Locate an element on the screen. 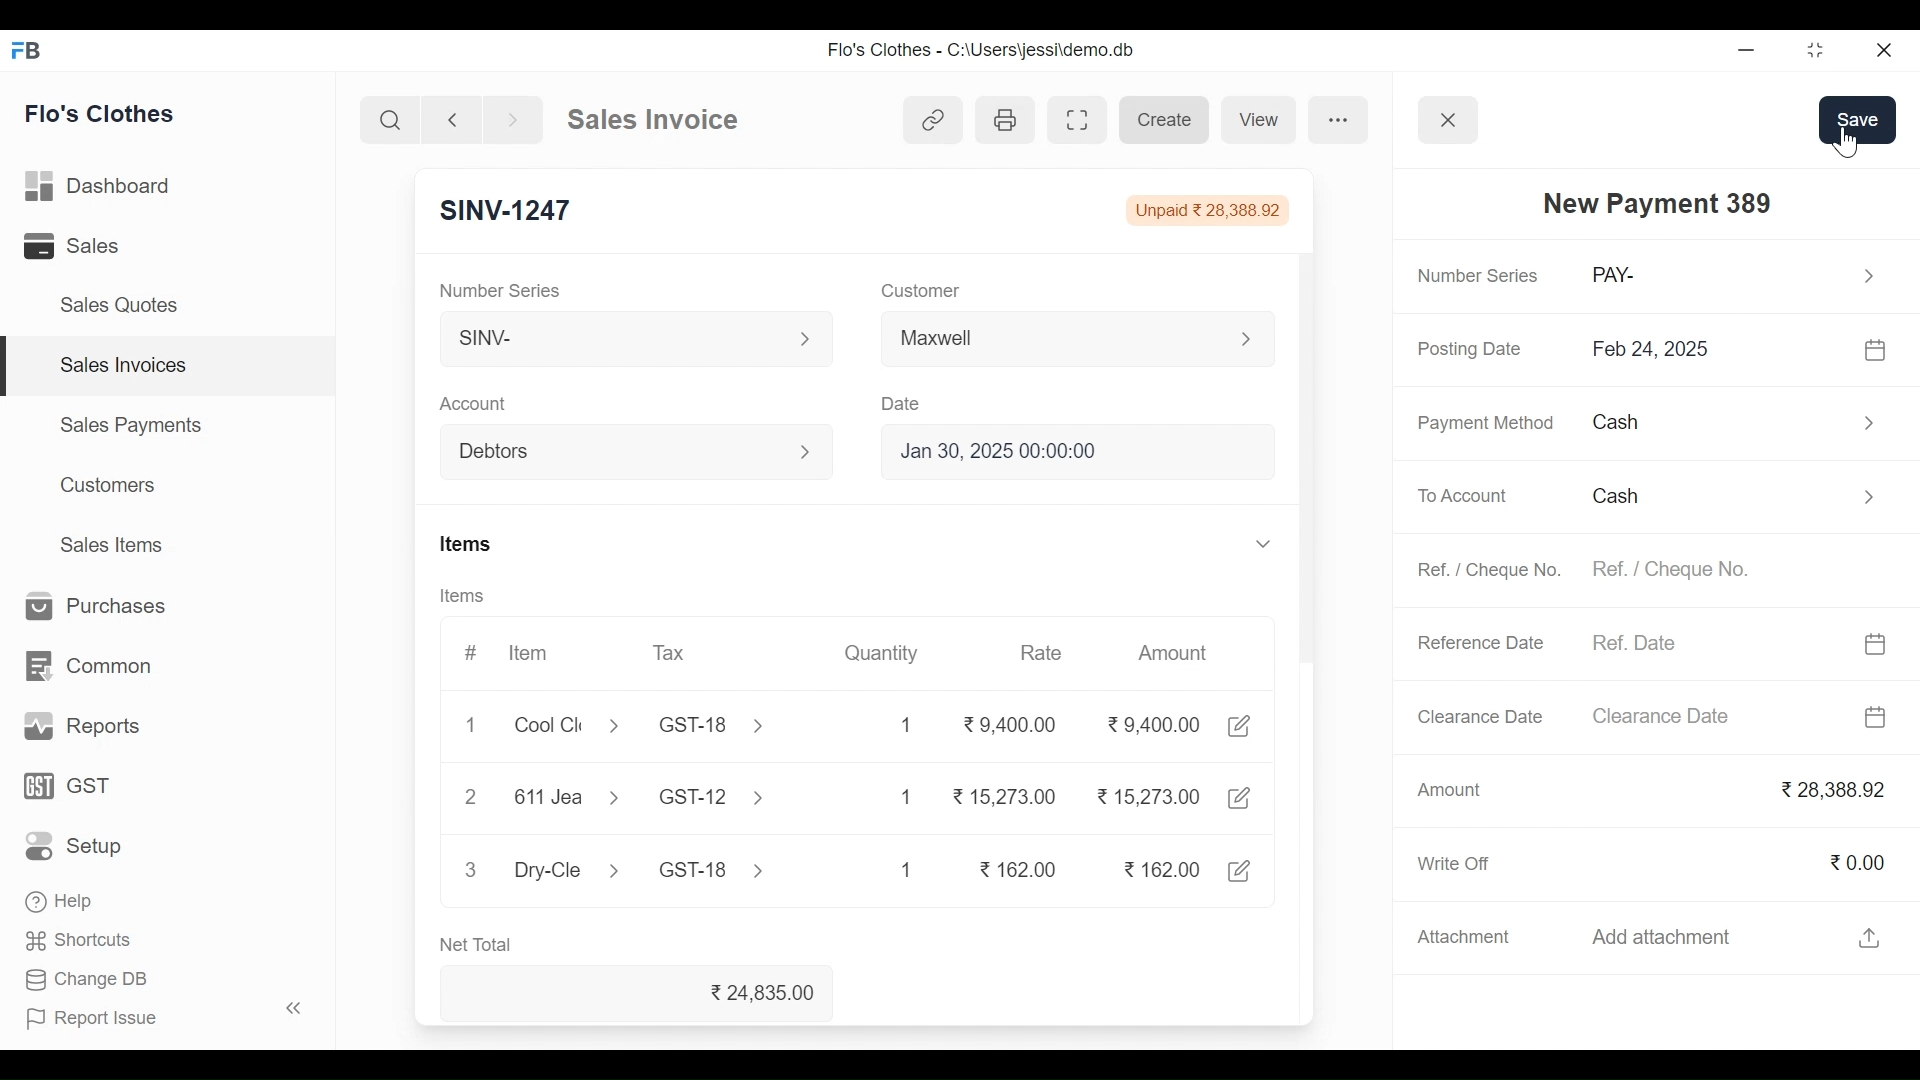 The image size is (1920, 1080). Flo's Clothes - C:\Users\jessi\demo.db is located at coordinates (984, 49).